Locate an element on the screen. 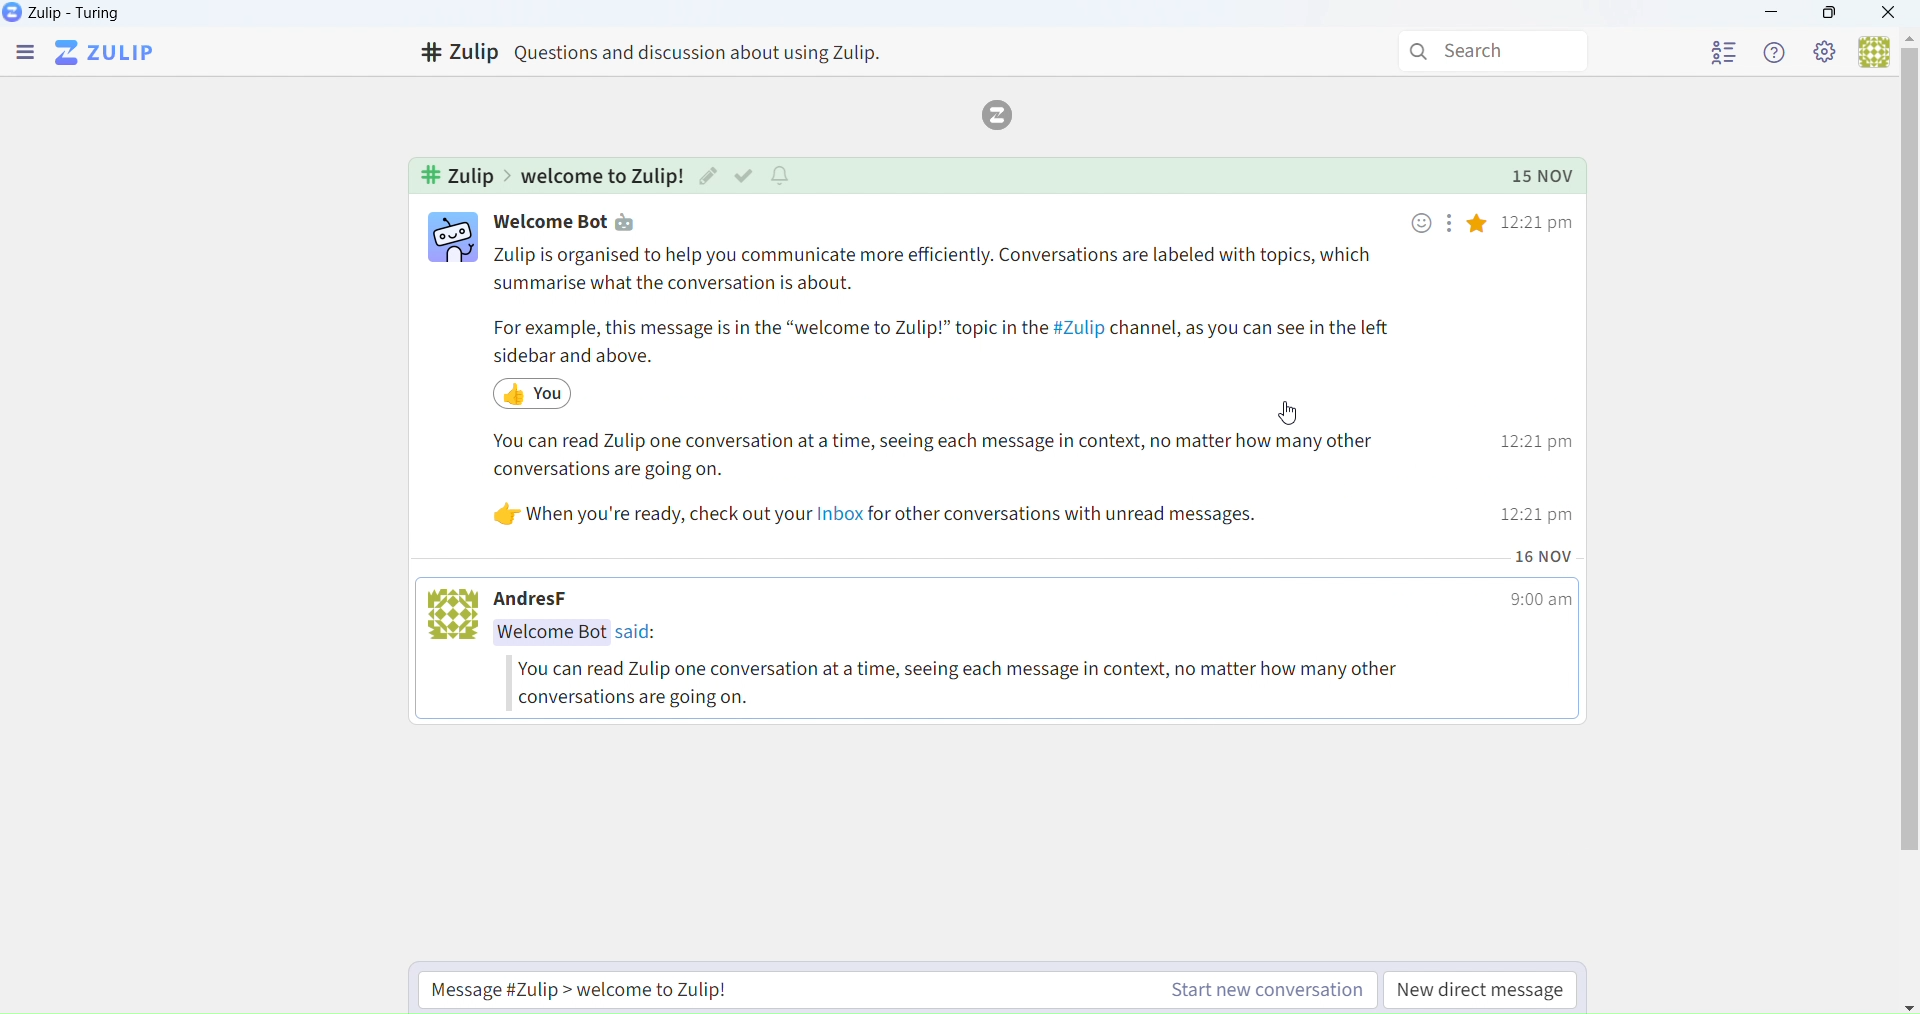 The image size is (1920, 1014). user profile is located at coordinates (457, 613).